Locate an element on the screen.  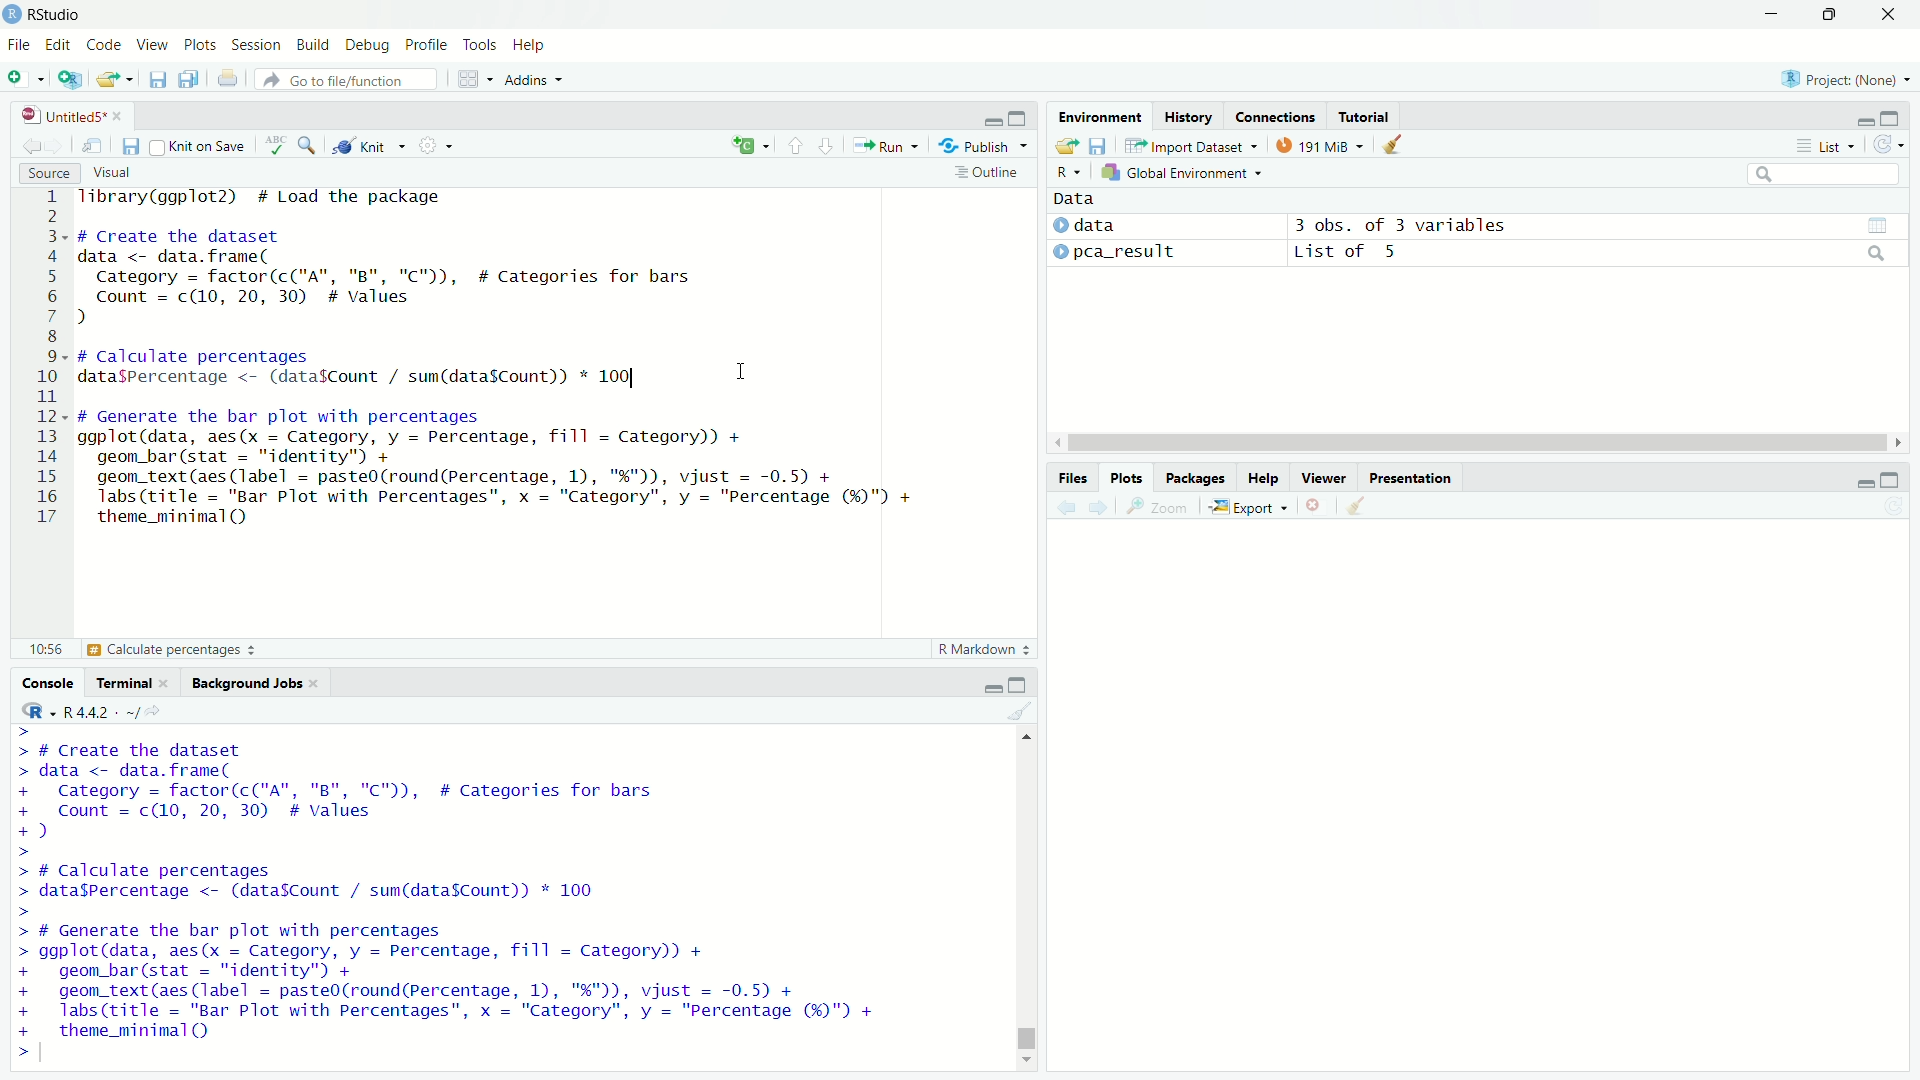
tutorial is located at coordinates (1366, 116).